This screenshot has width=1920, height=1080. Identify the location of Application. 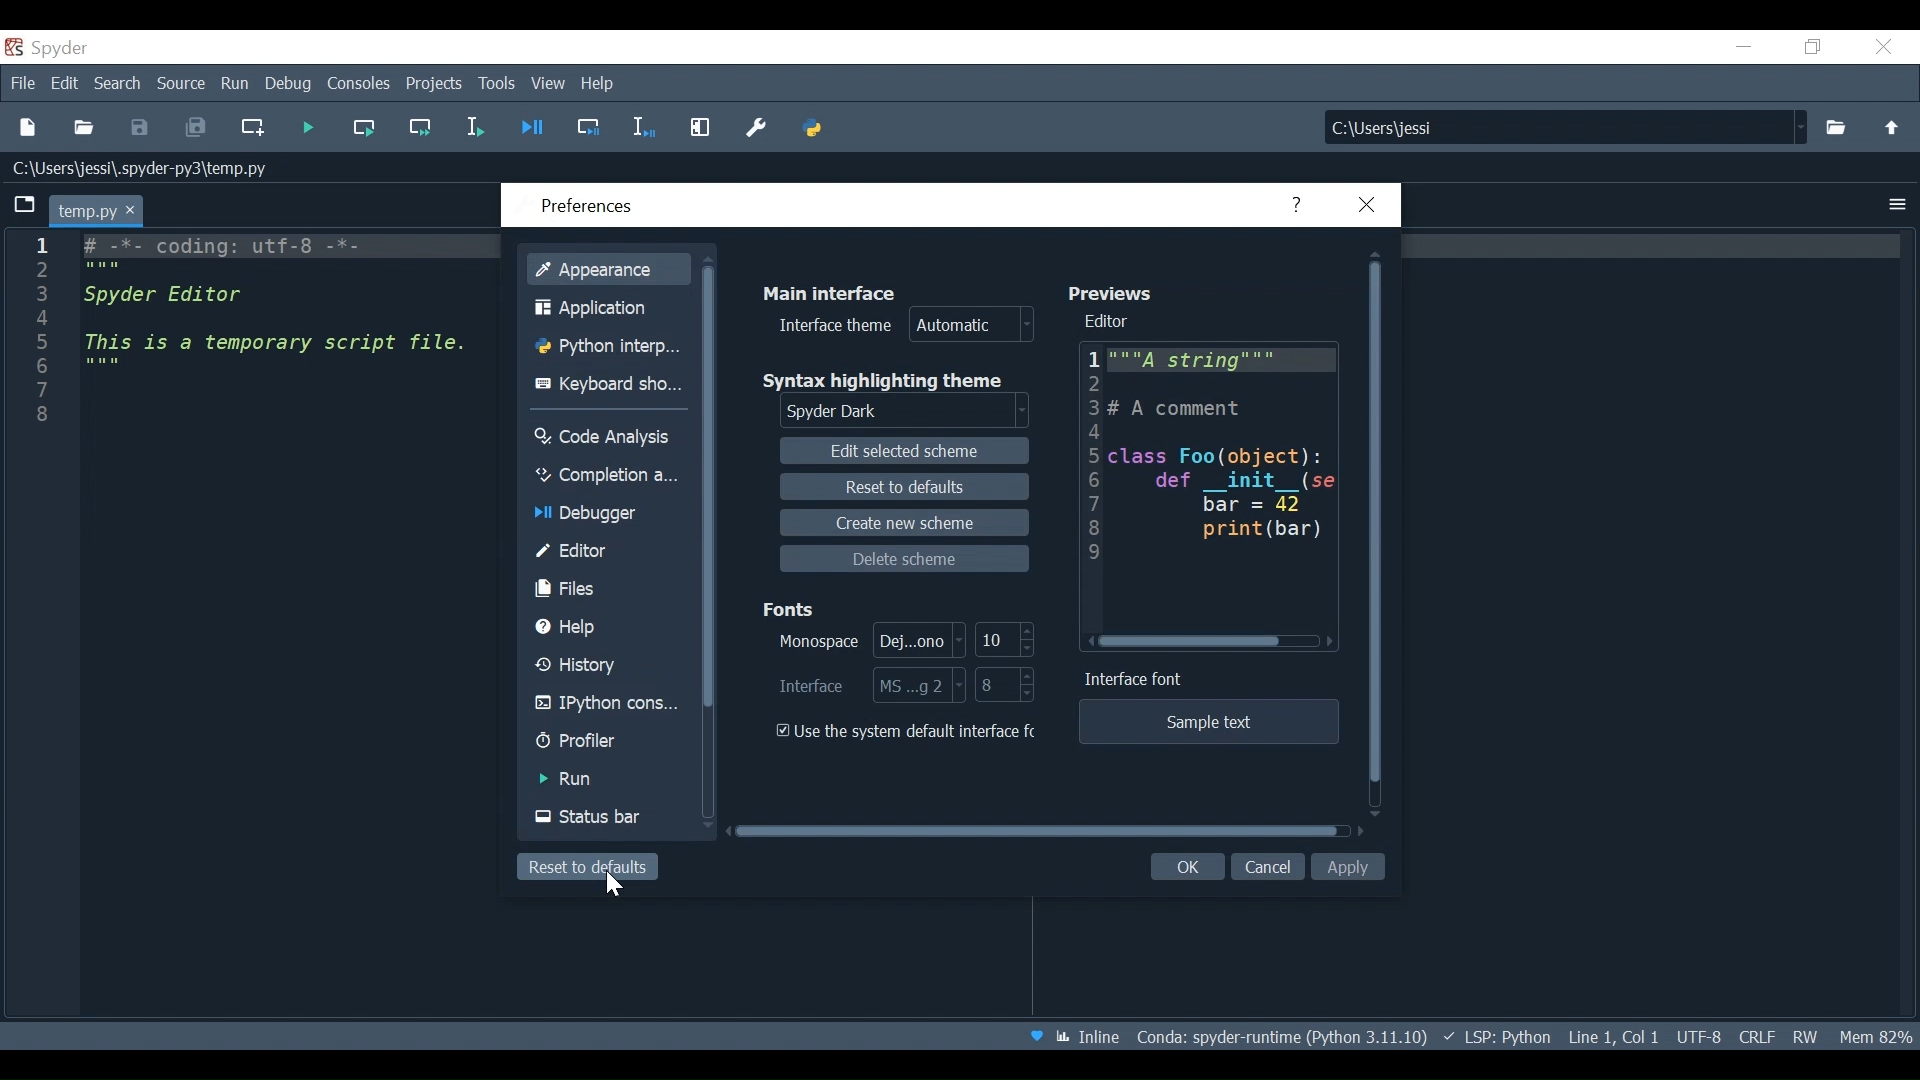
(609, 309).